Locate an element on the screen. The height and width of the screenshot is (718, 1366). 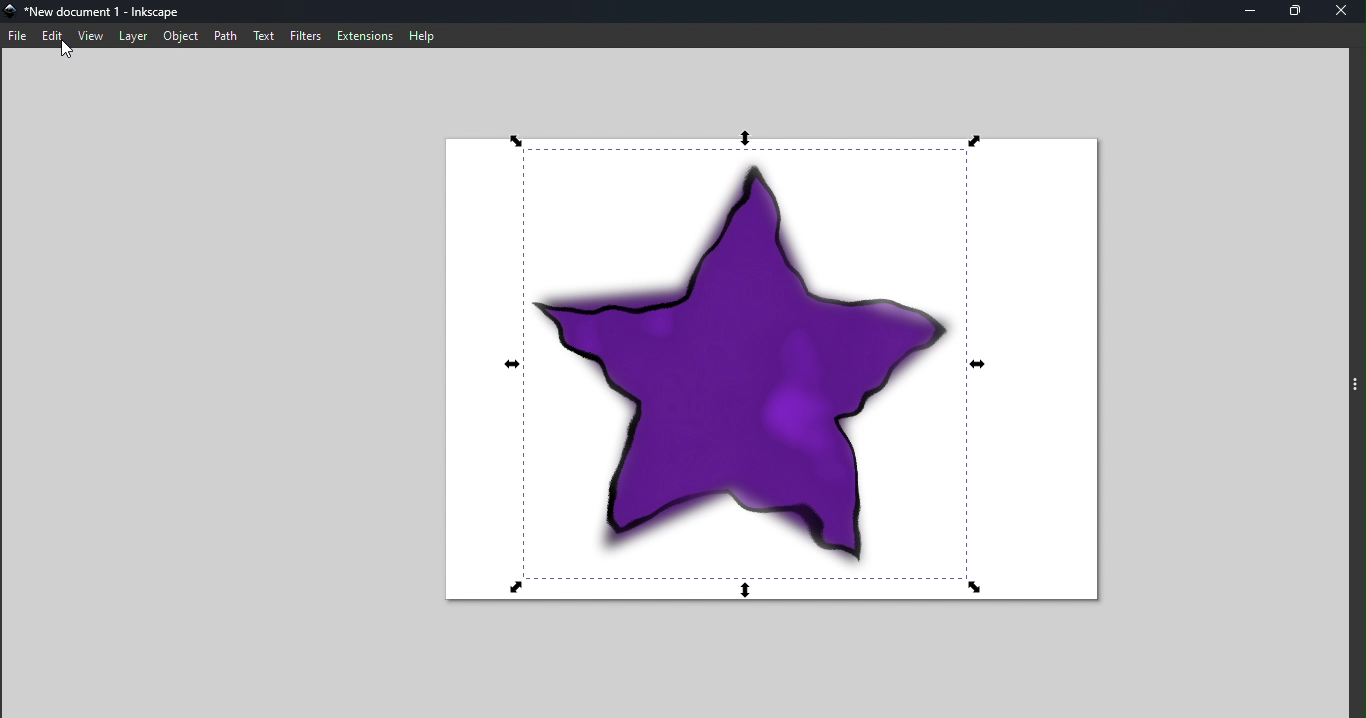
Filters is located at coordinates (304, 35).